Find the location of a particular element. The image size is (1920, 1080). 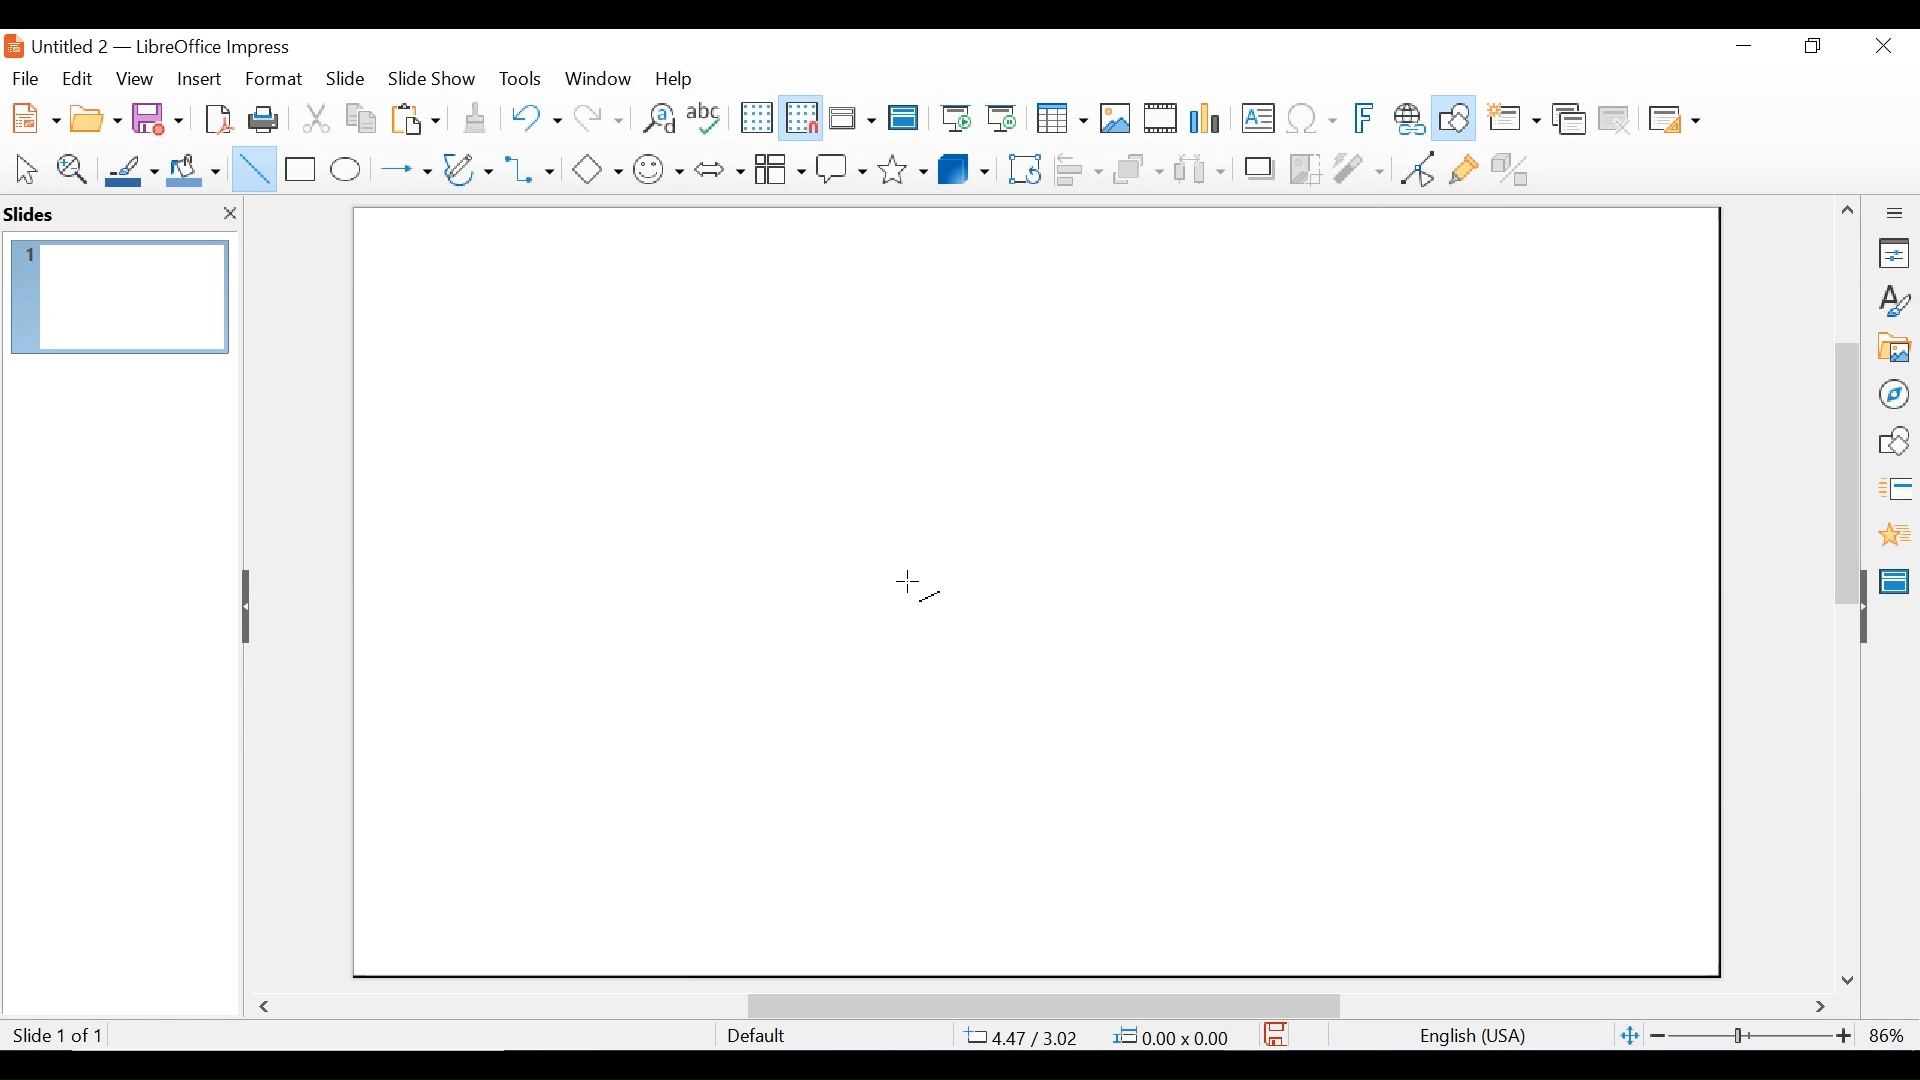

Start from First Slide is located at coordinates (953, 120).